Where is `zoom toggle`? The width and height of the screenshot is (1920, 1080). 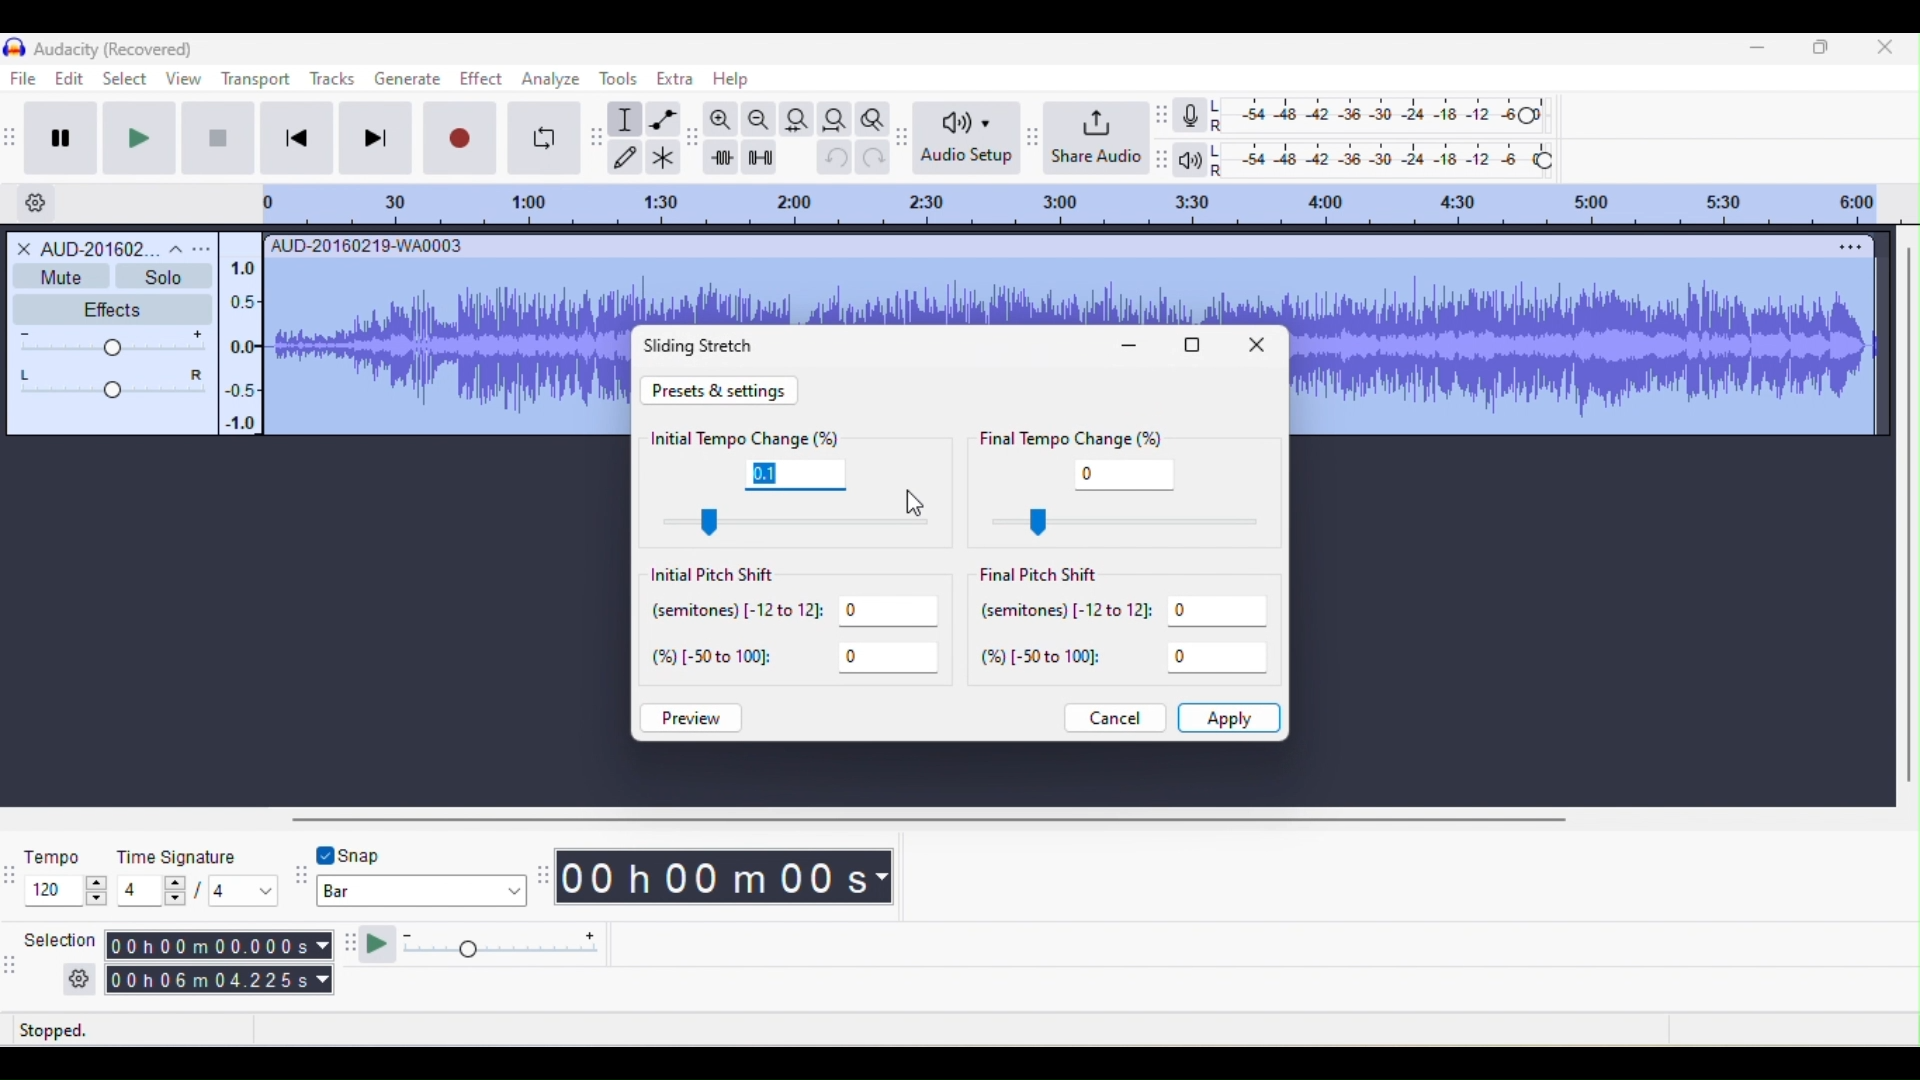 zoom toggle is located at coordinates (873, 117).